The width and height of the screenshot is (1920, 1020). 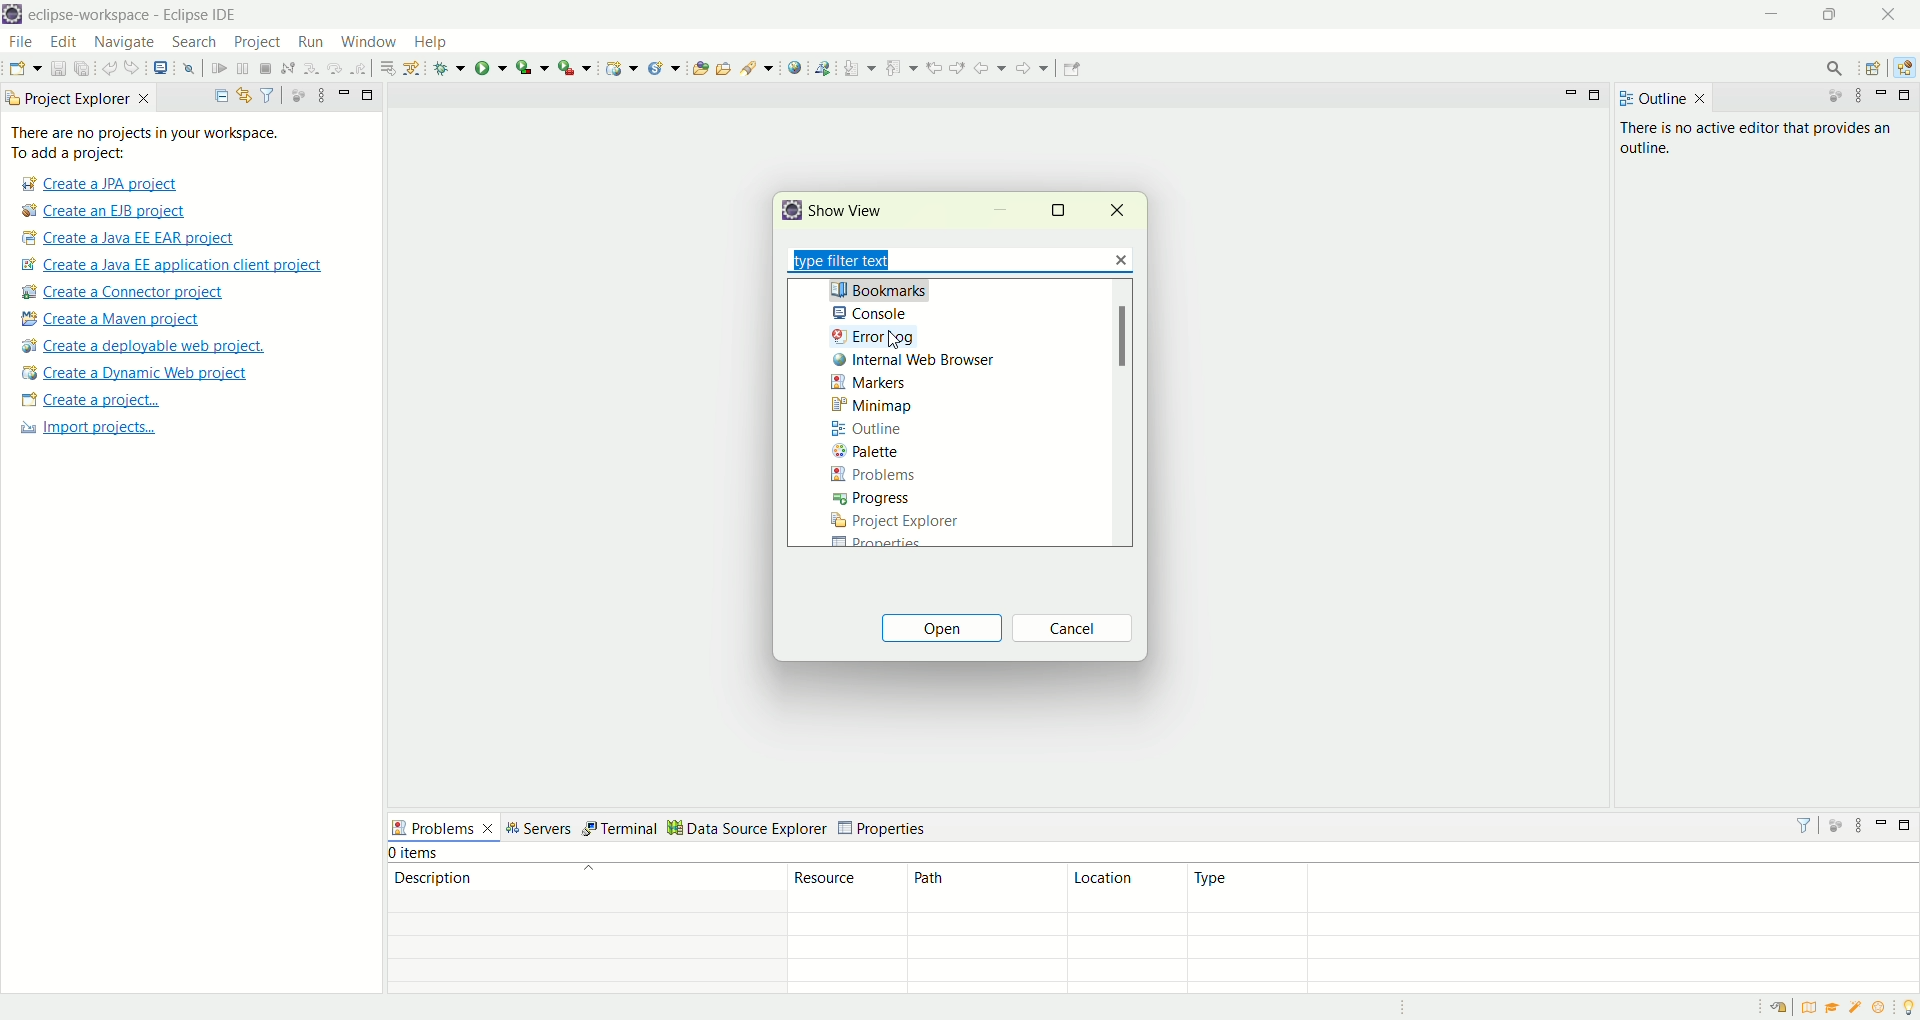 What do you see at coordinates (531, 67) in the screenshot?
I see `coverage` at bounding box center [531, 67].